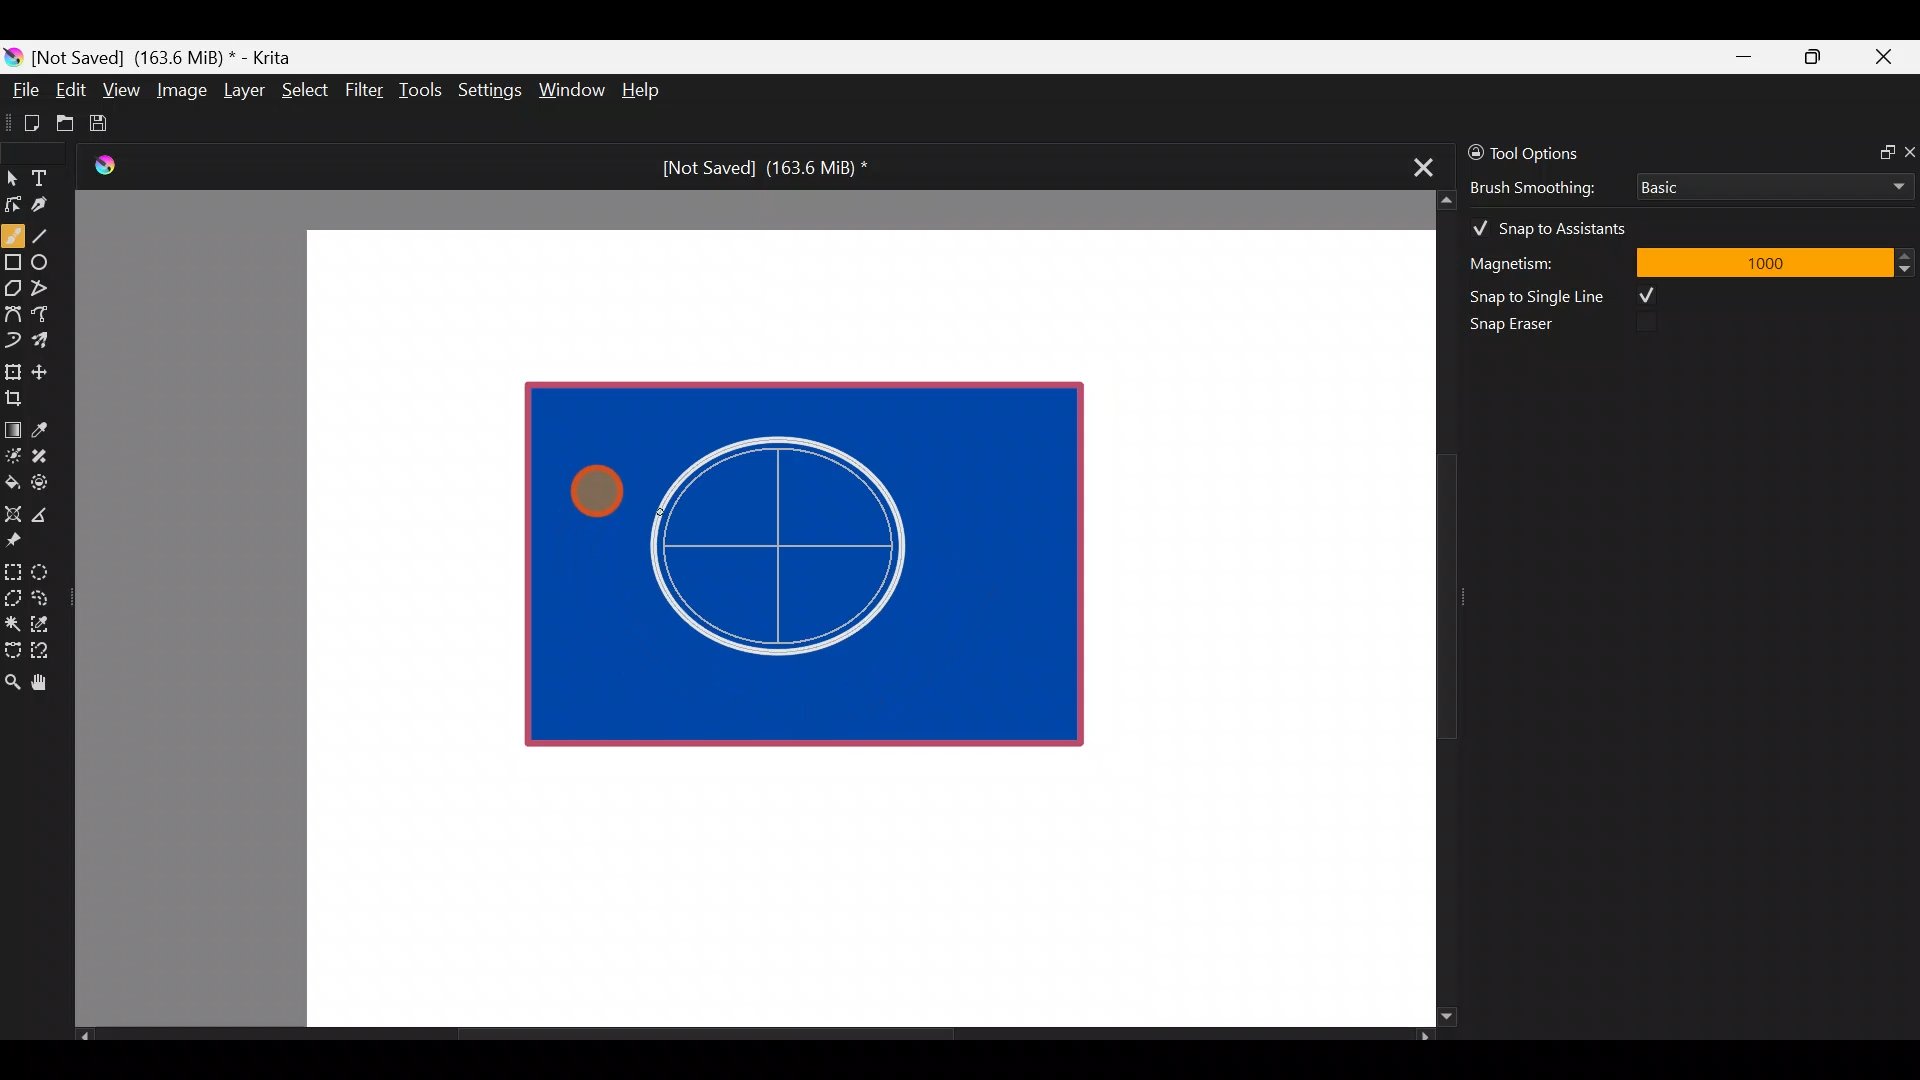  I want to click on Move a layer, so click(46, 369).